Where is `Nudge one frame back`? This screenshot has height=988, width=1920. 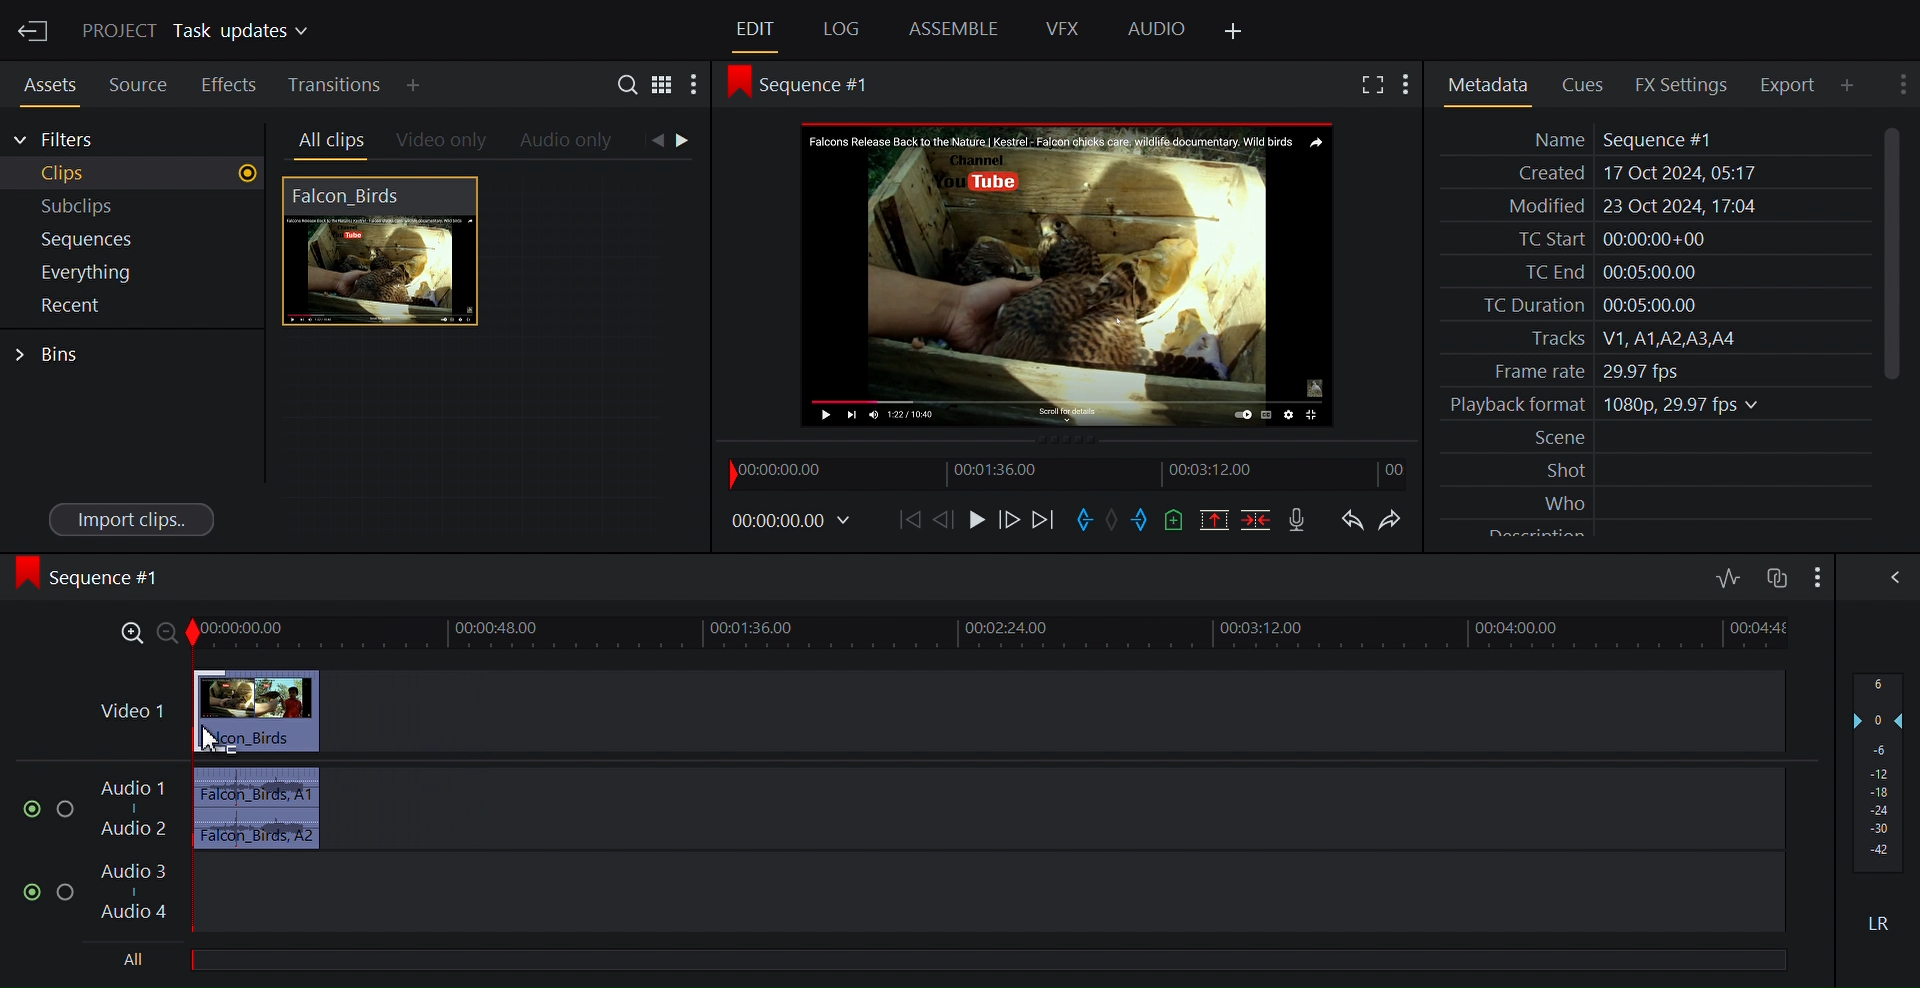
Nudge one frame back is located at coordinates (1013, 522).